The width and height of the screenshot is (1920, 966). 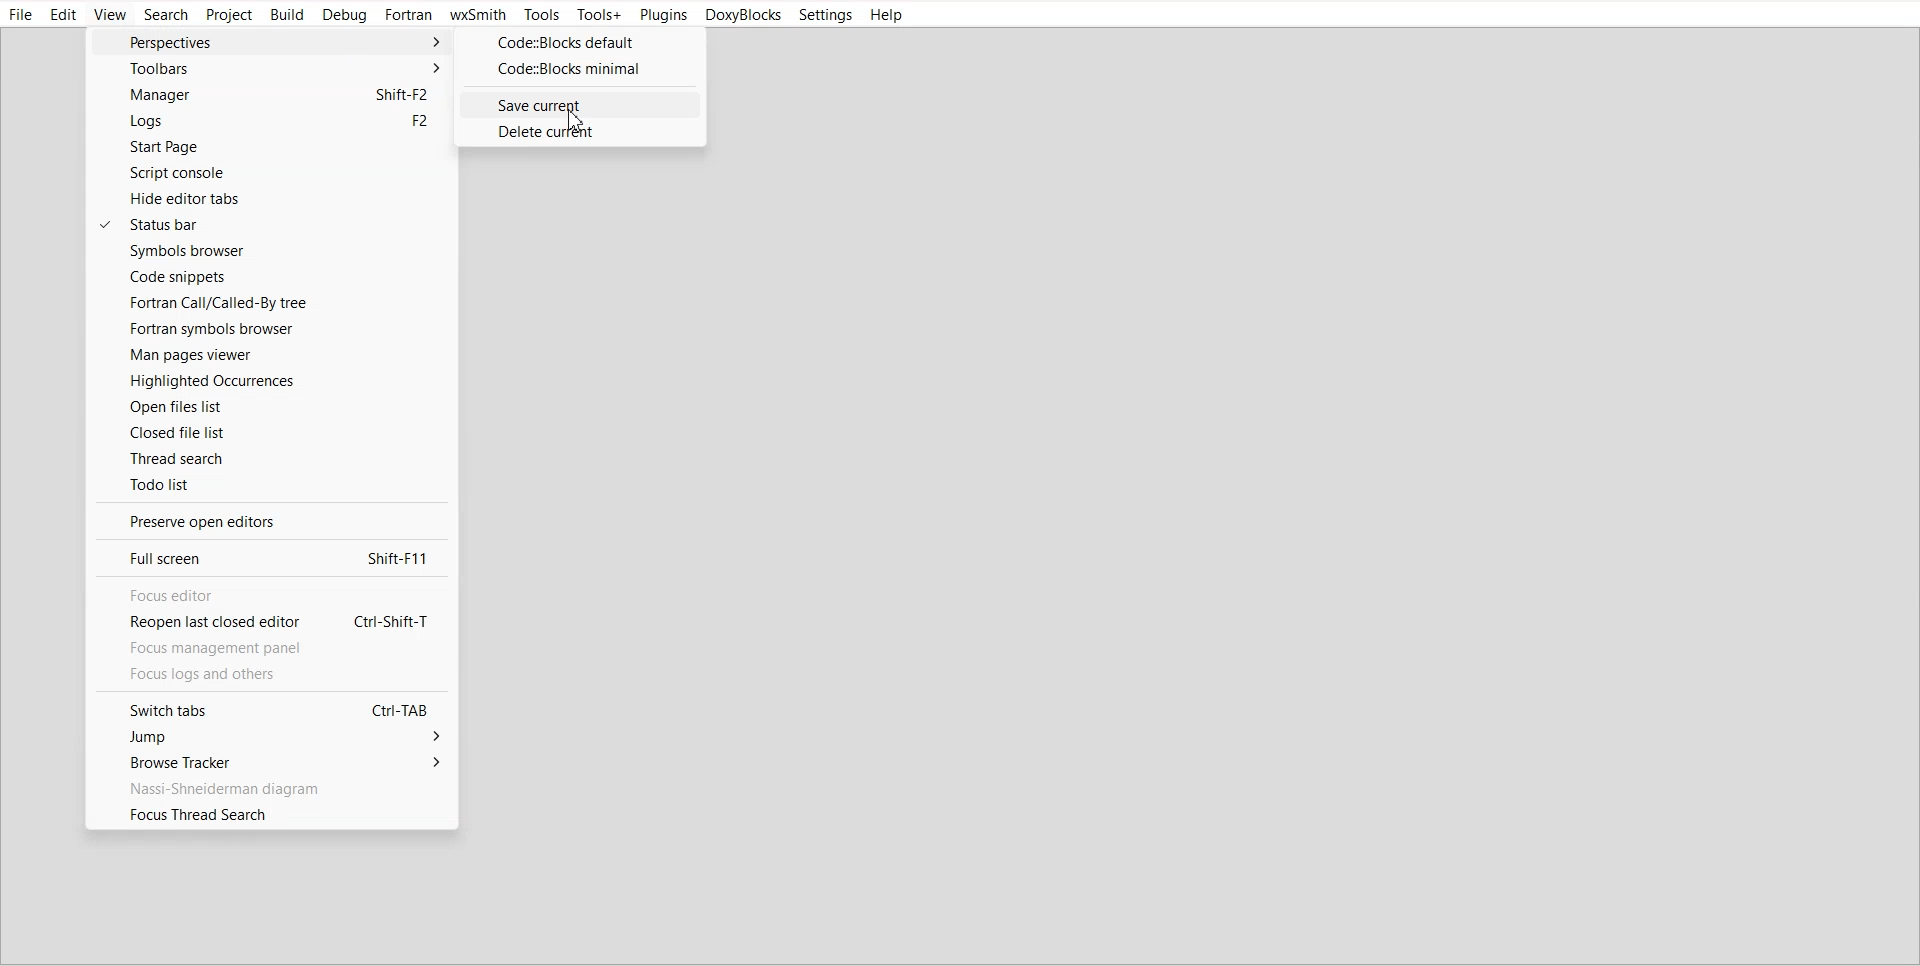 What do you see at coordinates (478, 15) in the screenshot?
I see `wxSmith` at bounding box center [478, 15].